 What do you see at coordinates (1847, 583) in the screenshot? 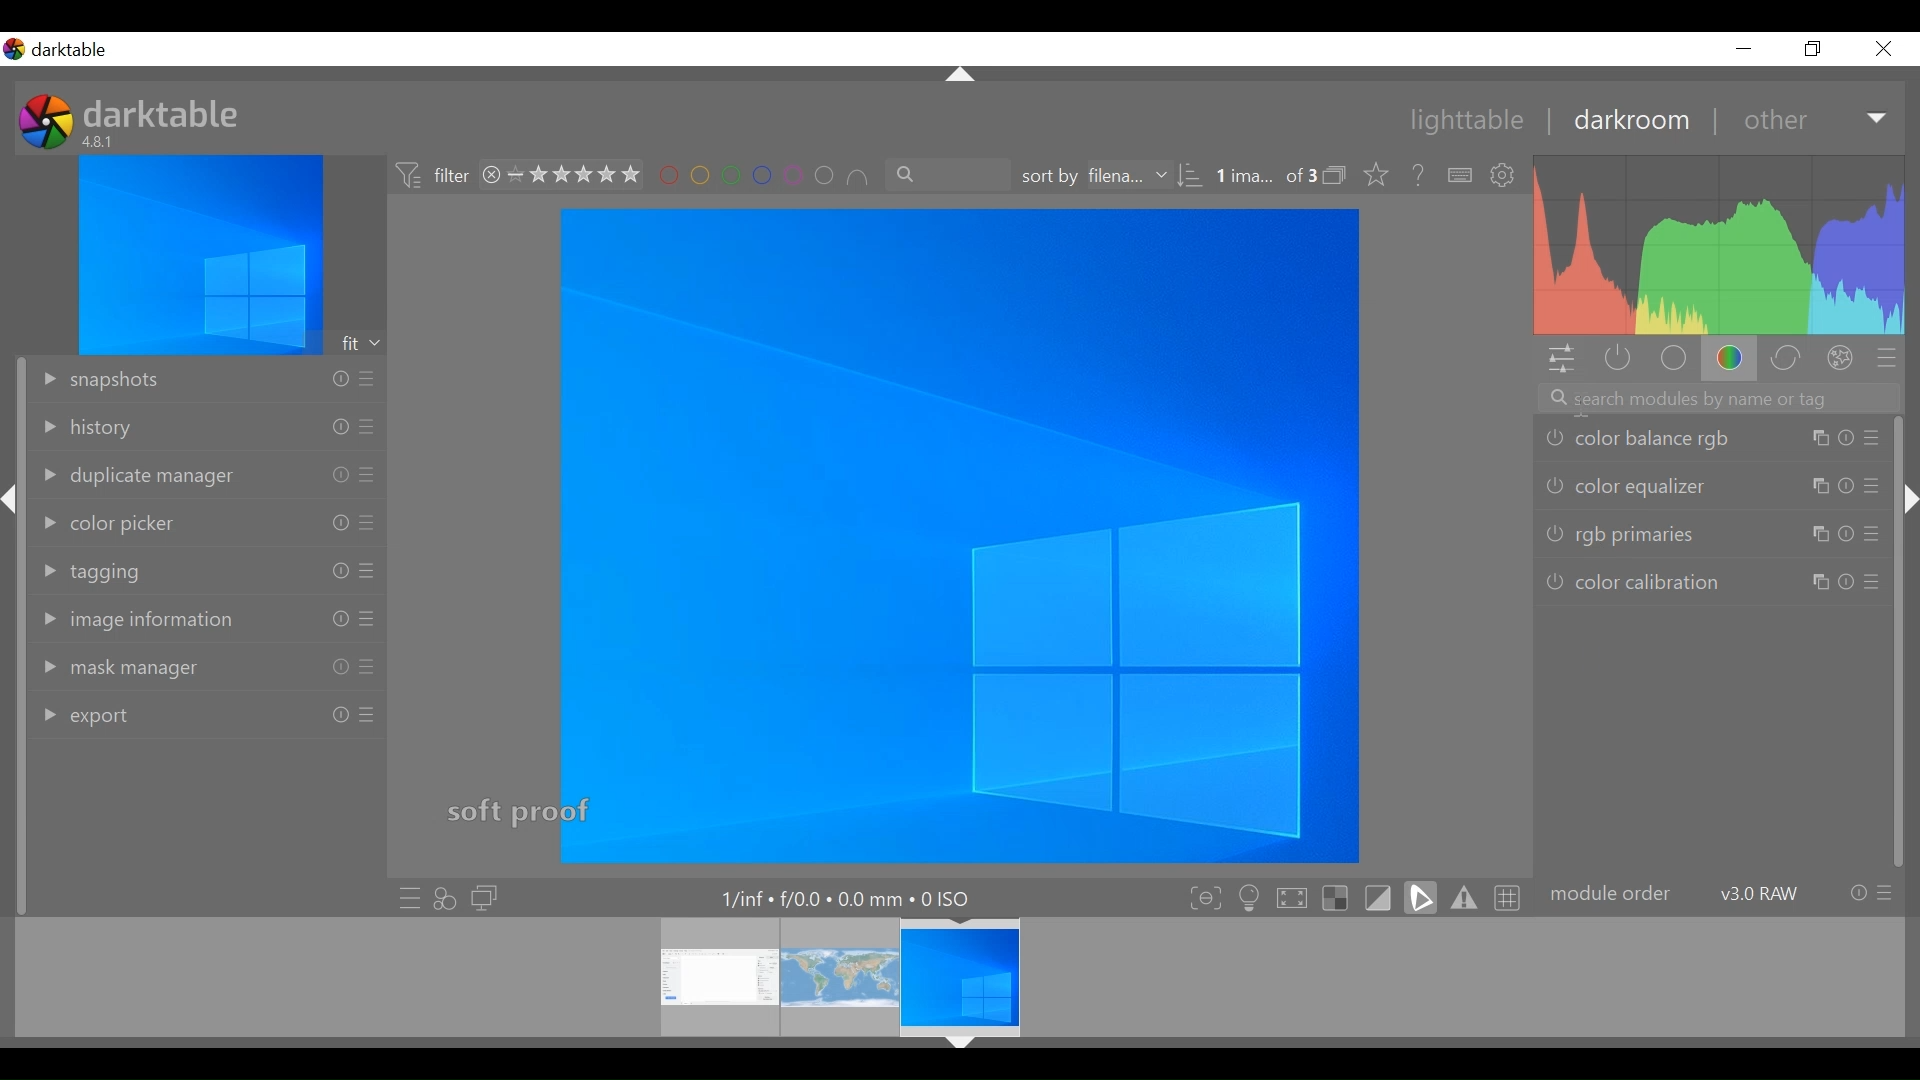
I see `info` at bounding box center [1847, 583].